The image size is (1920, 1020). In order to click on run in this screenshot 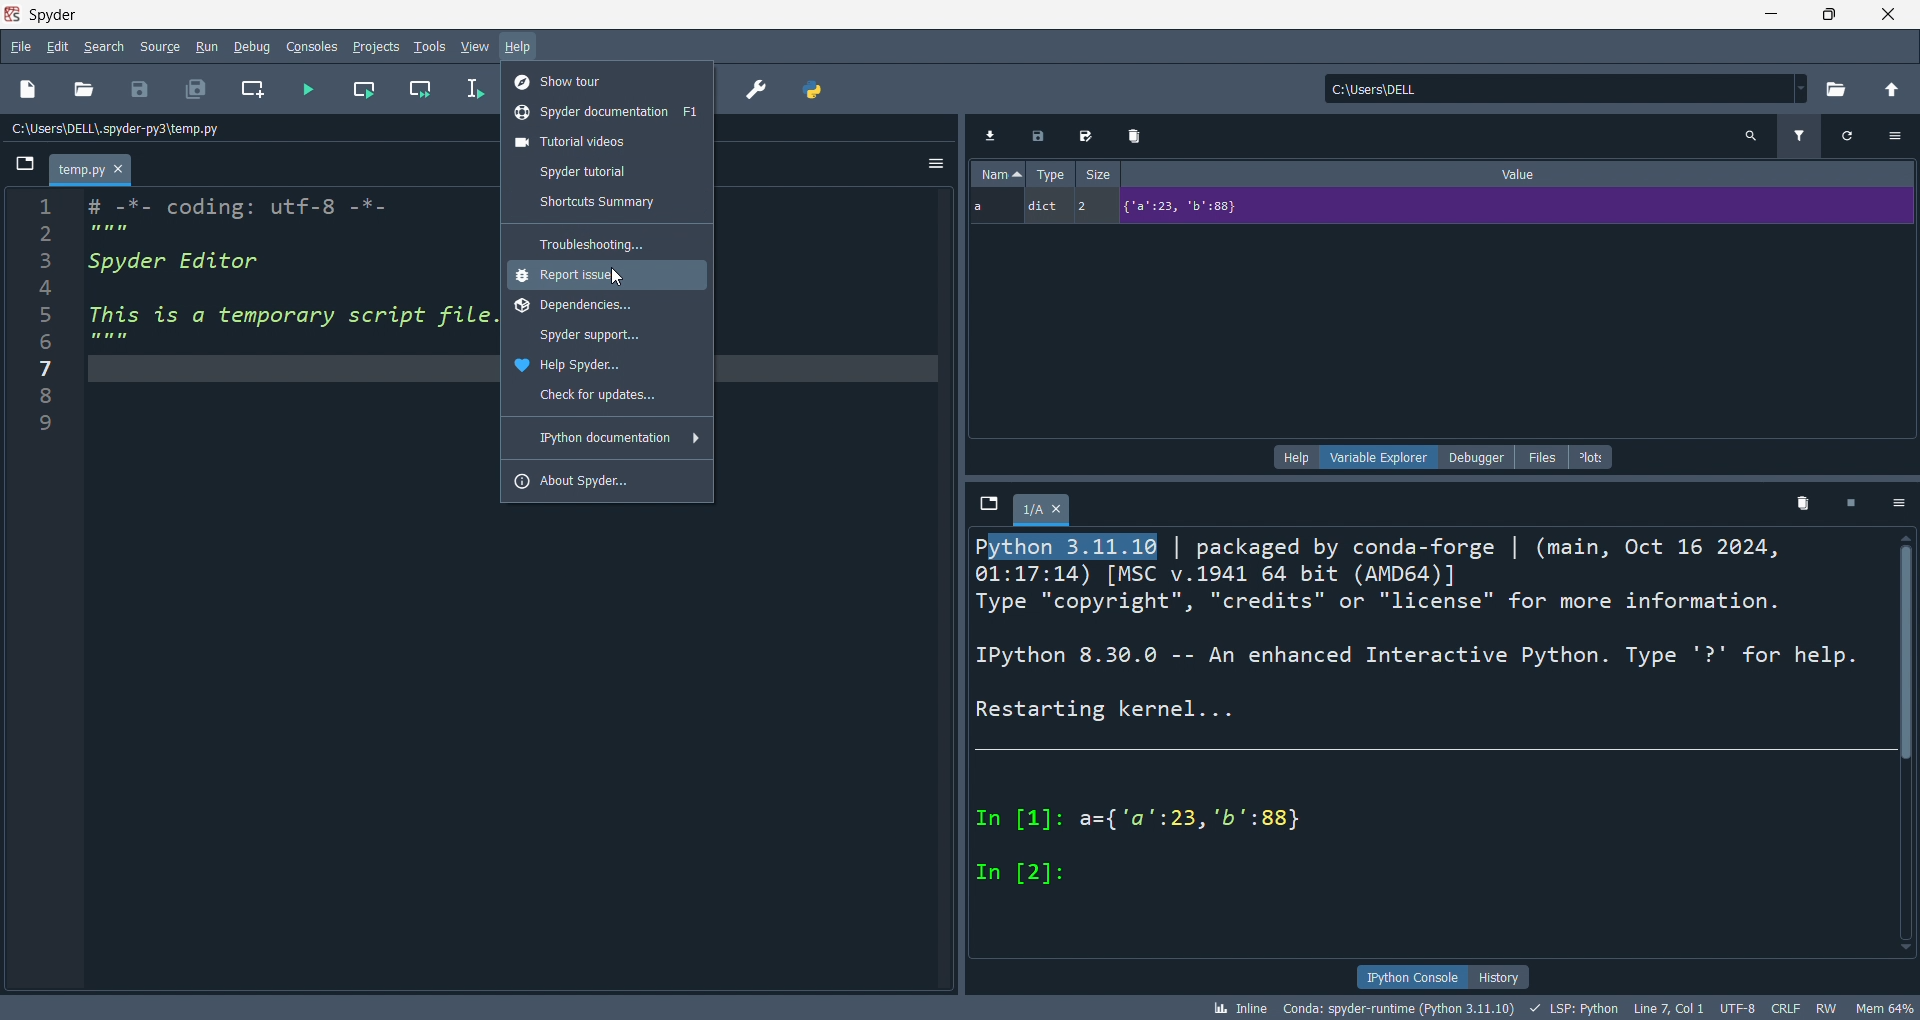, I will do `click(204, 47)`.